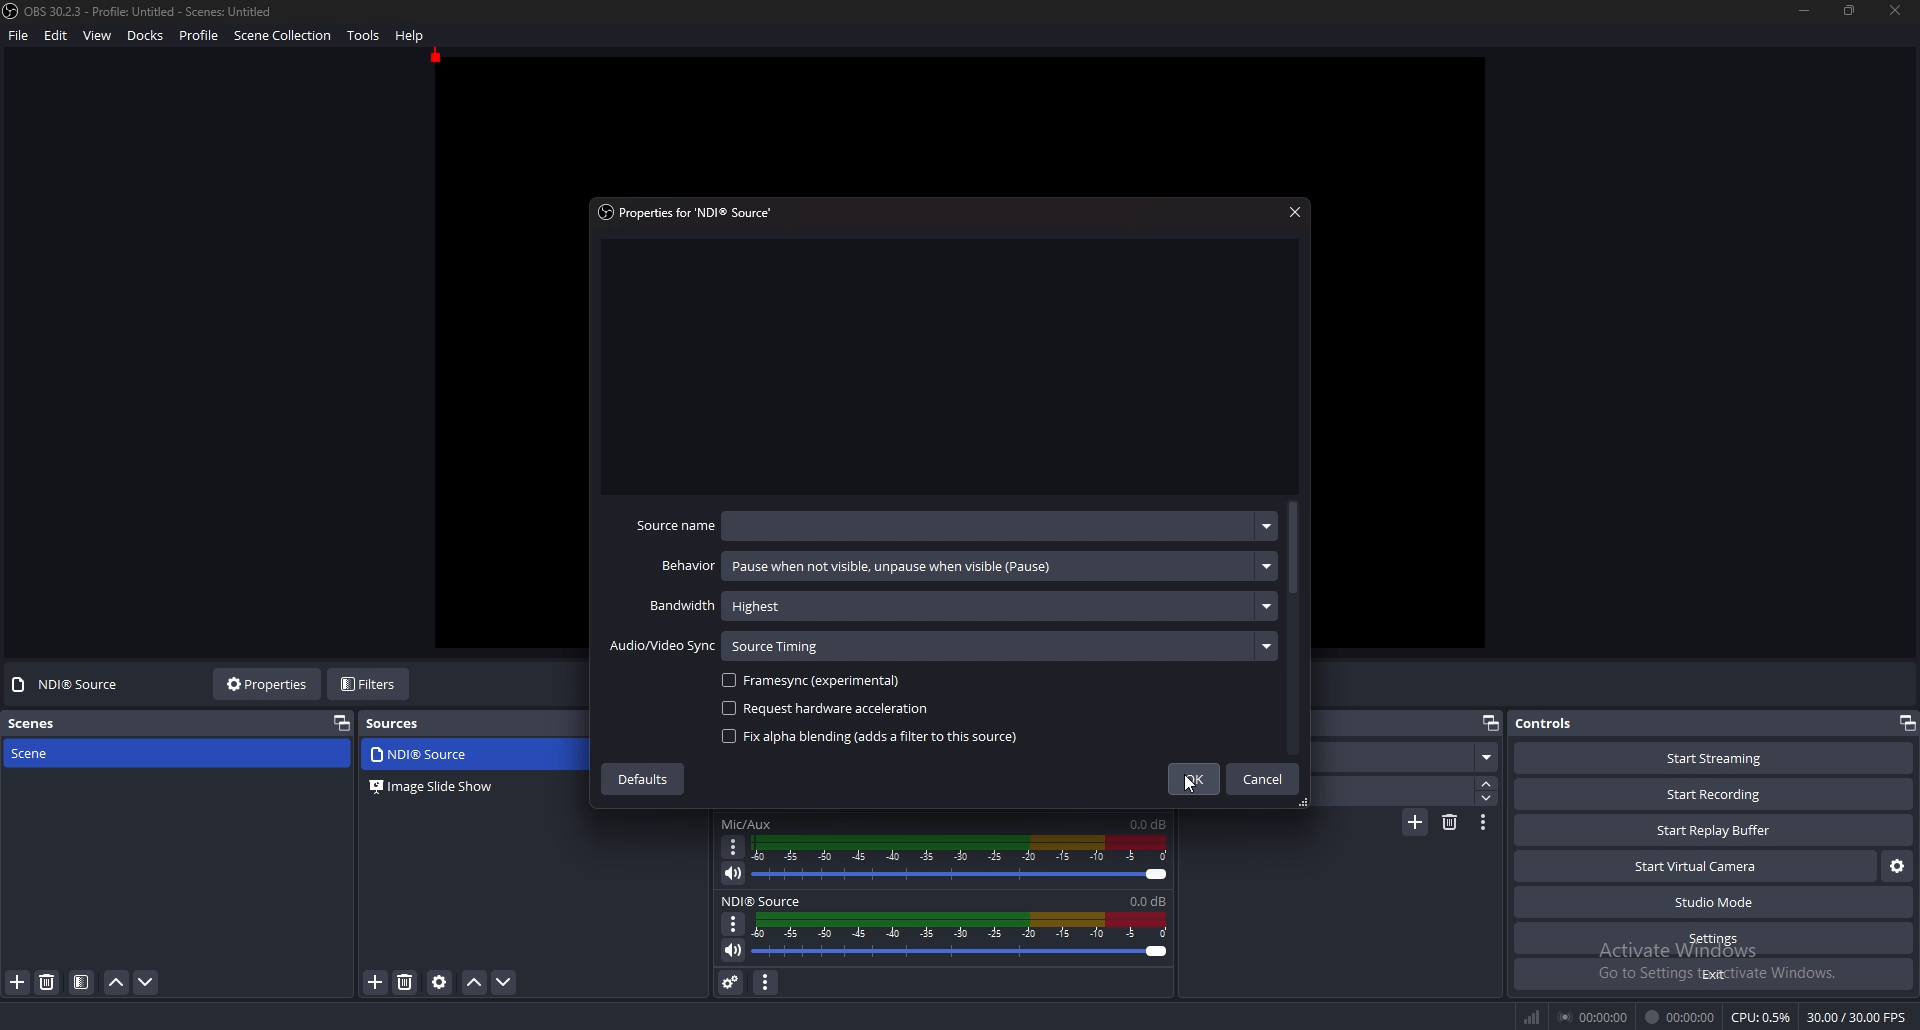 The height and width of the screenshot is (1030, 1920). What do you see at coordinates (1487, 797) in the screenshot?
I see `decrease duration` at bounding box center [1487, 797].